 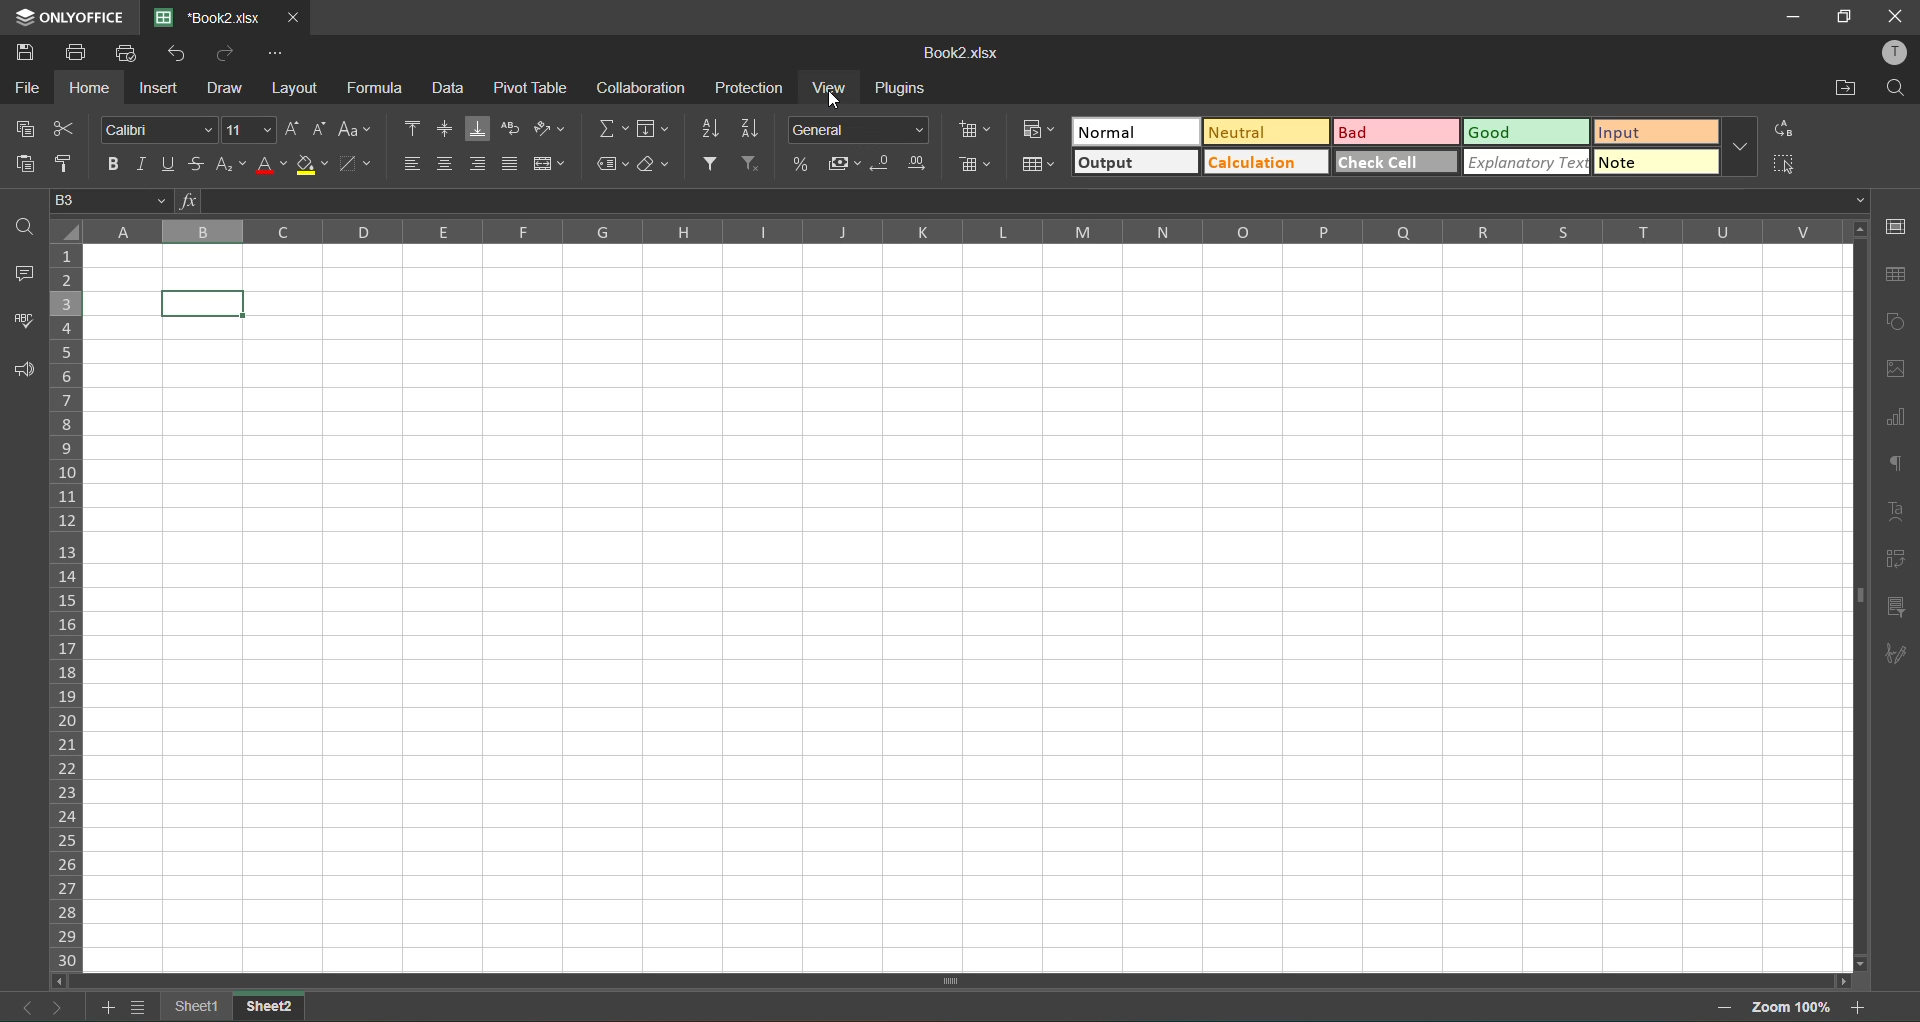 What do you see at coordinates (109, 1011) in the screenshot?
I see `add list` at bounding box center [109, 1011].